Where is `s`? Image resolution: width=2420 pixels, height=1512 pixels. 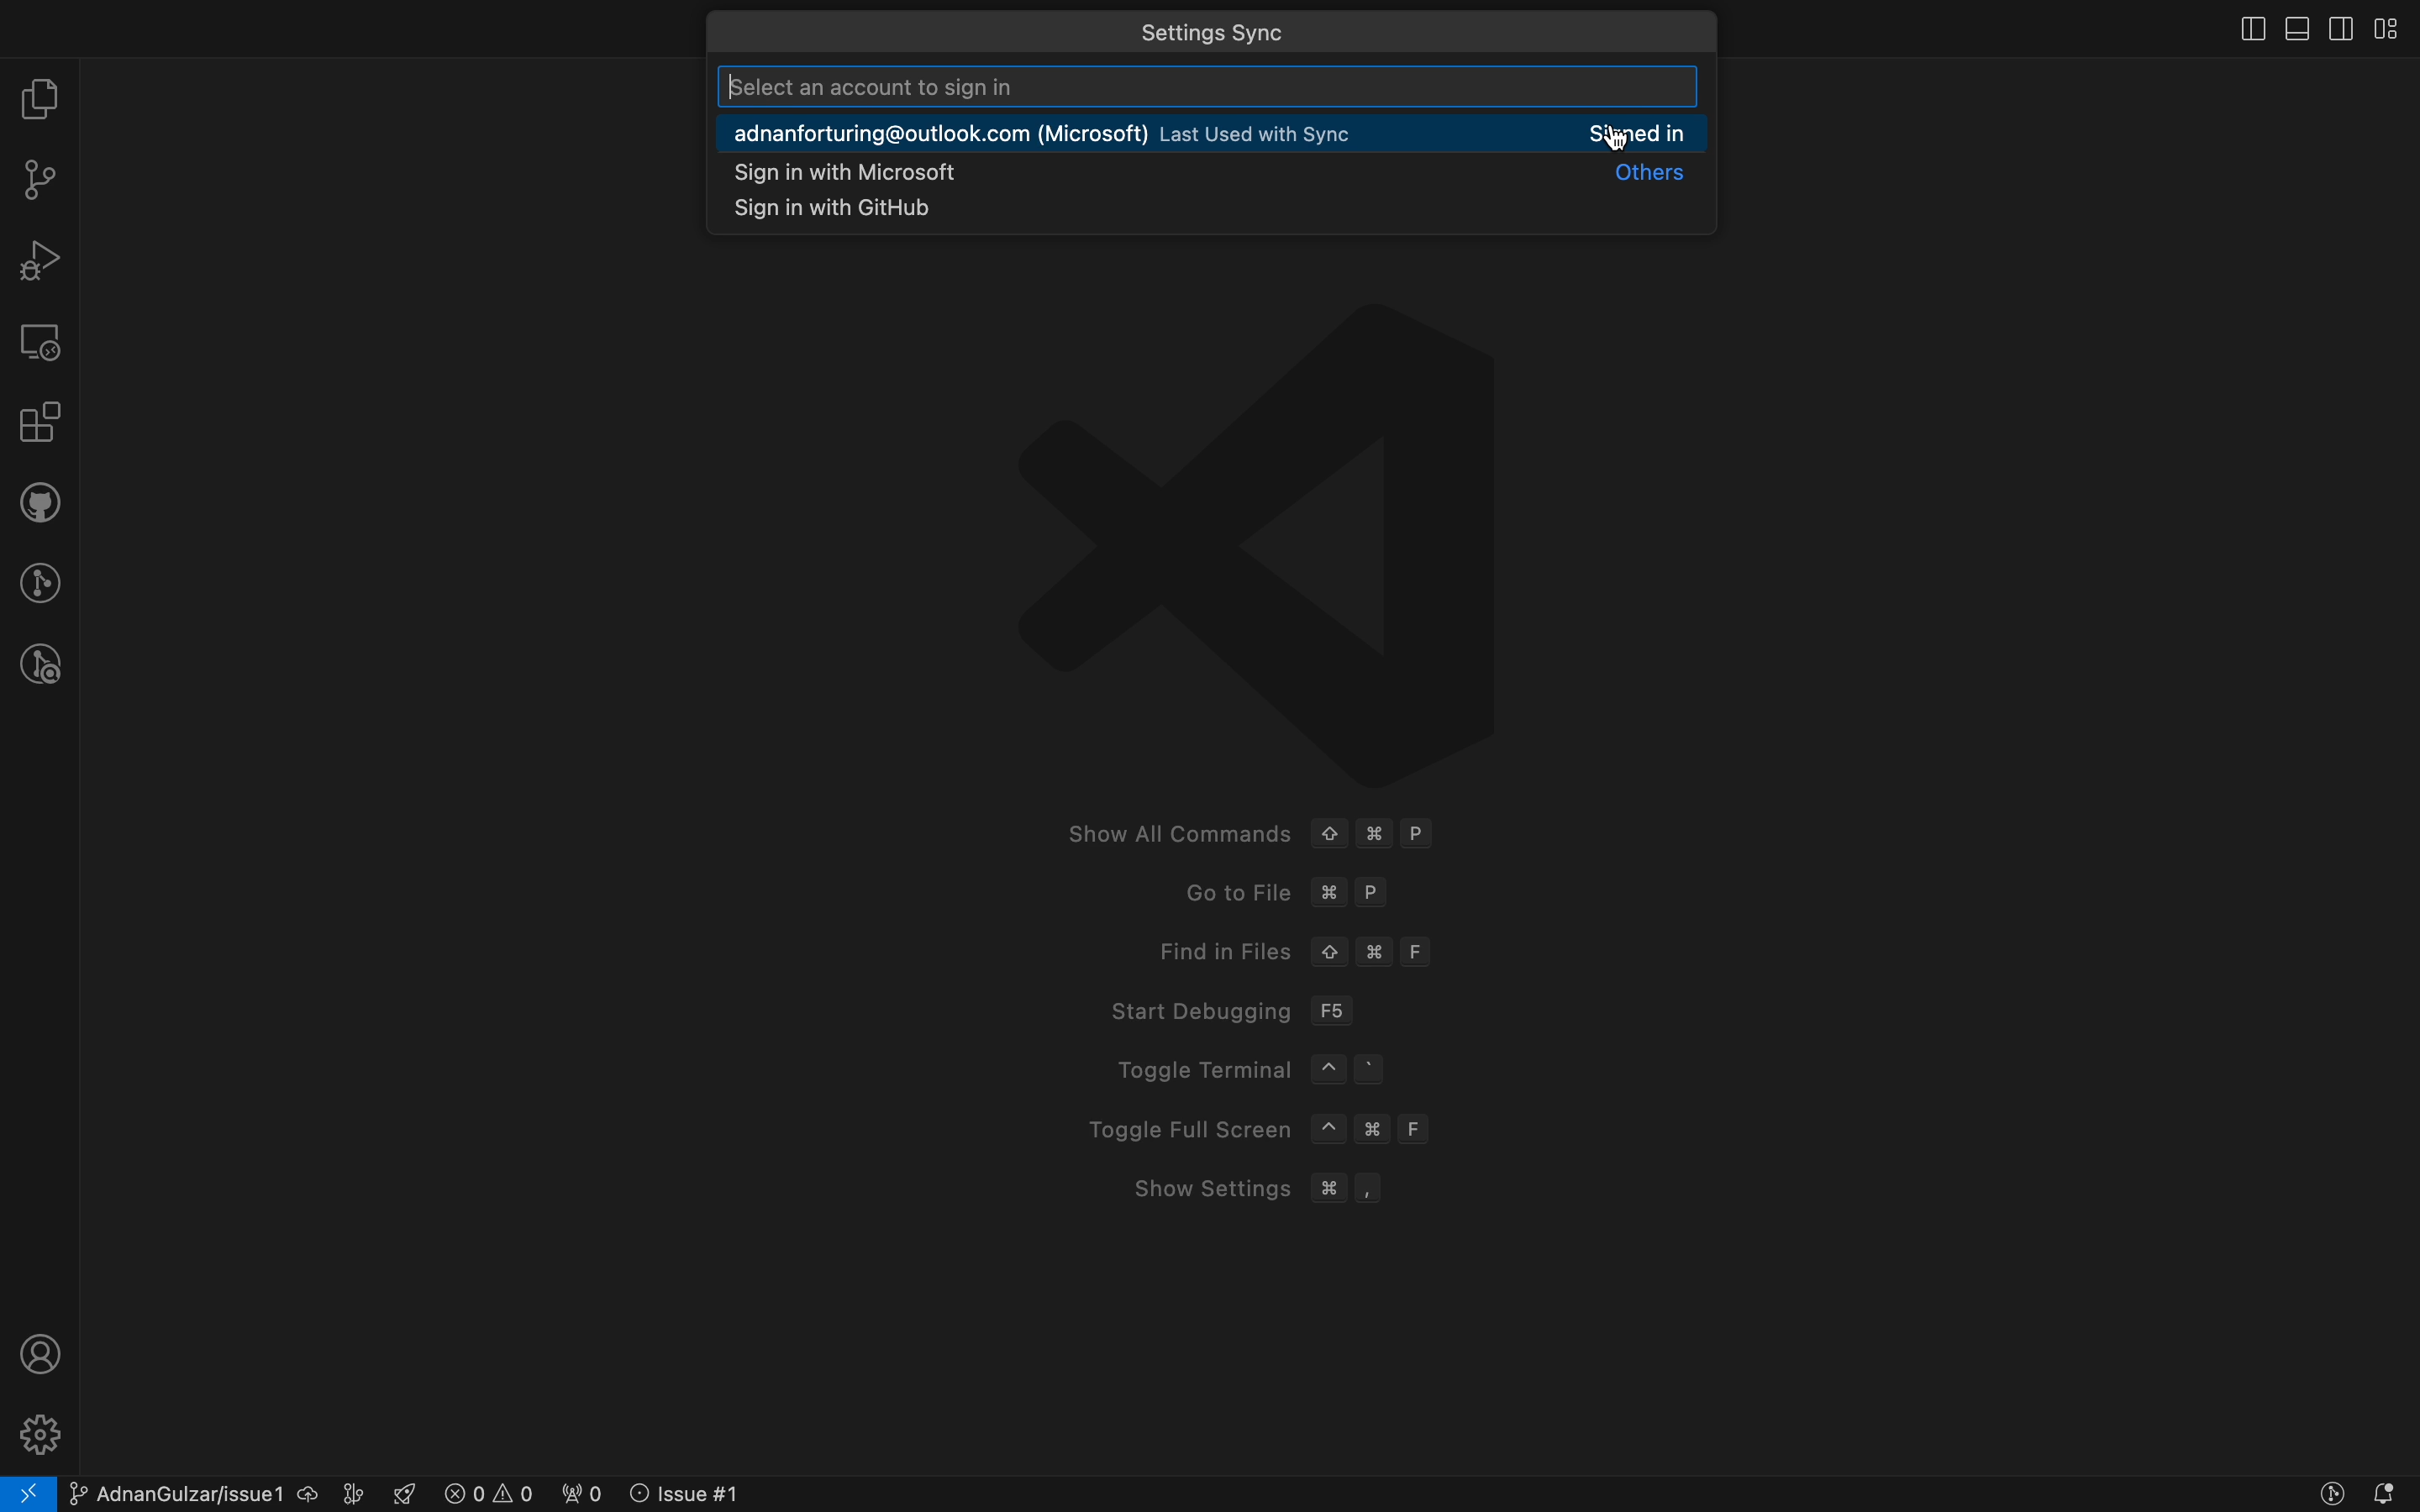
s is located at coordinates (1229, 170).